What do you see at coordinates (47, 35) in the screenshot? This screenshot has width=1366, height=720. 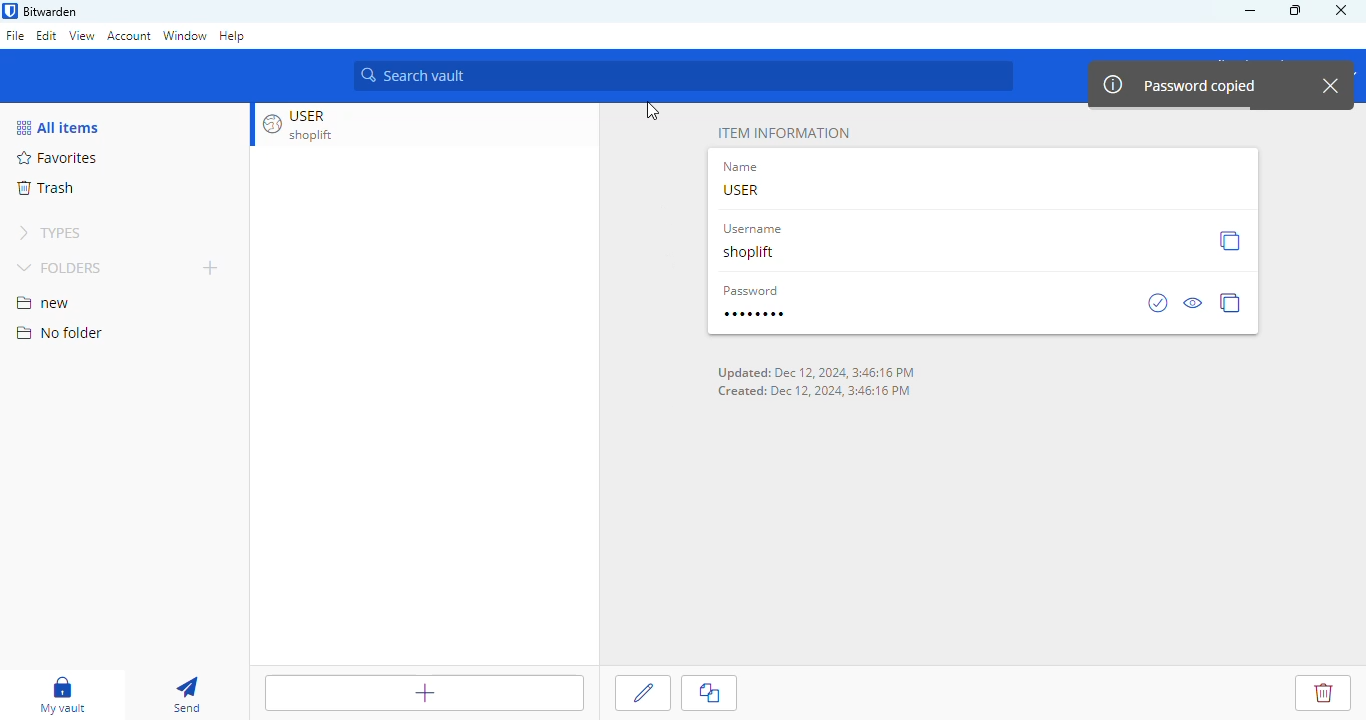 I see `edit` at bounding box center [47, 35].